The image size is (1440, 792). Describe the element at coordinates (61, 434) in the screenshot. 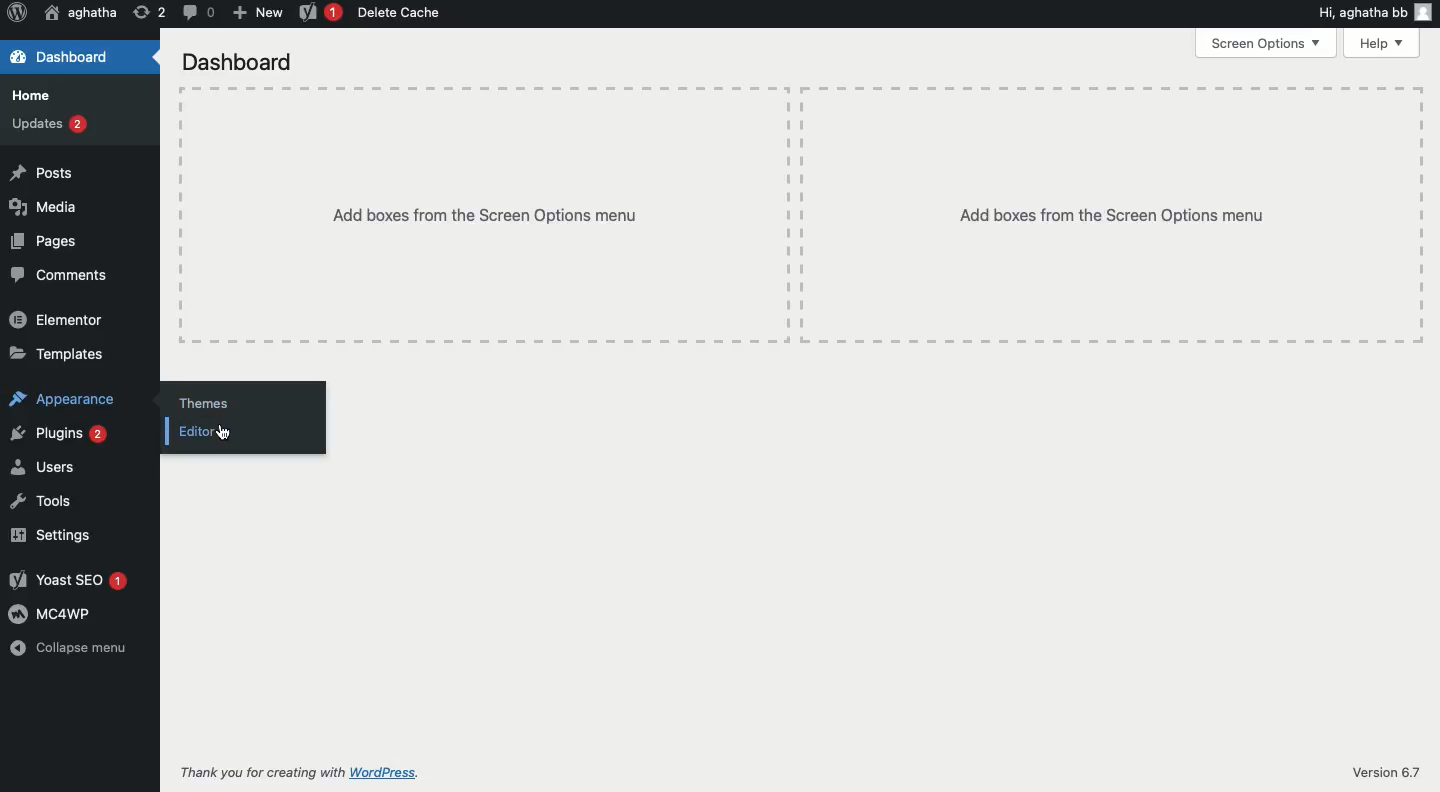

I see `Plugins` at that location.